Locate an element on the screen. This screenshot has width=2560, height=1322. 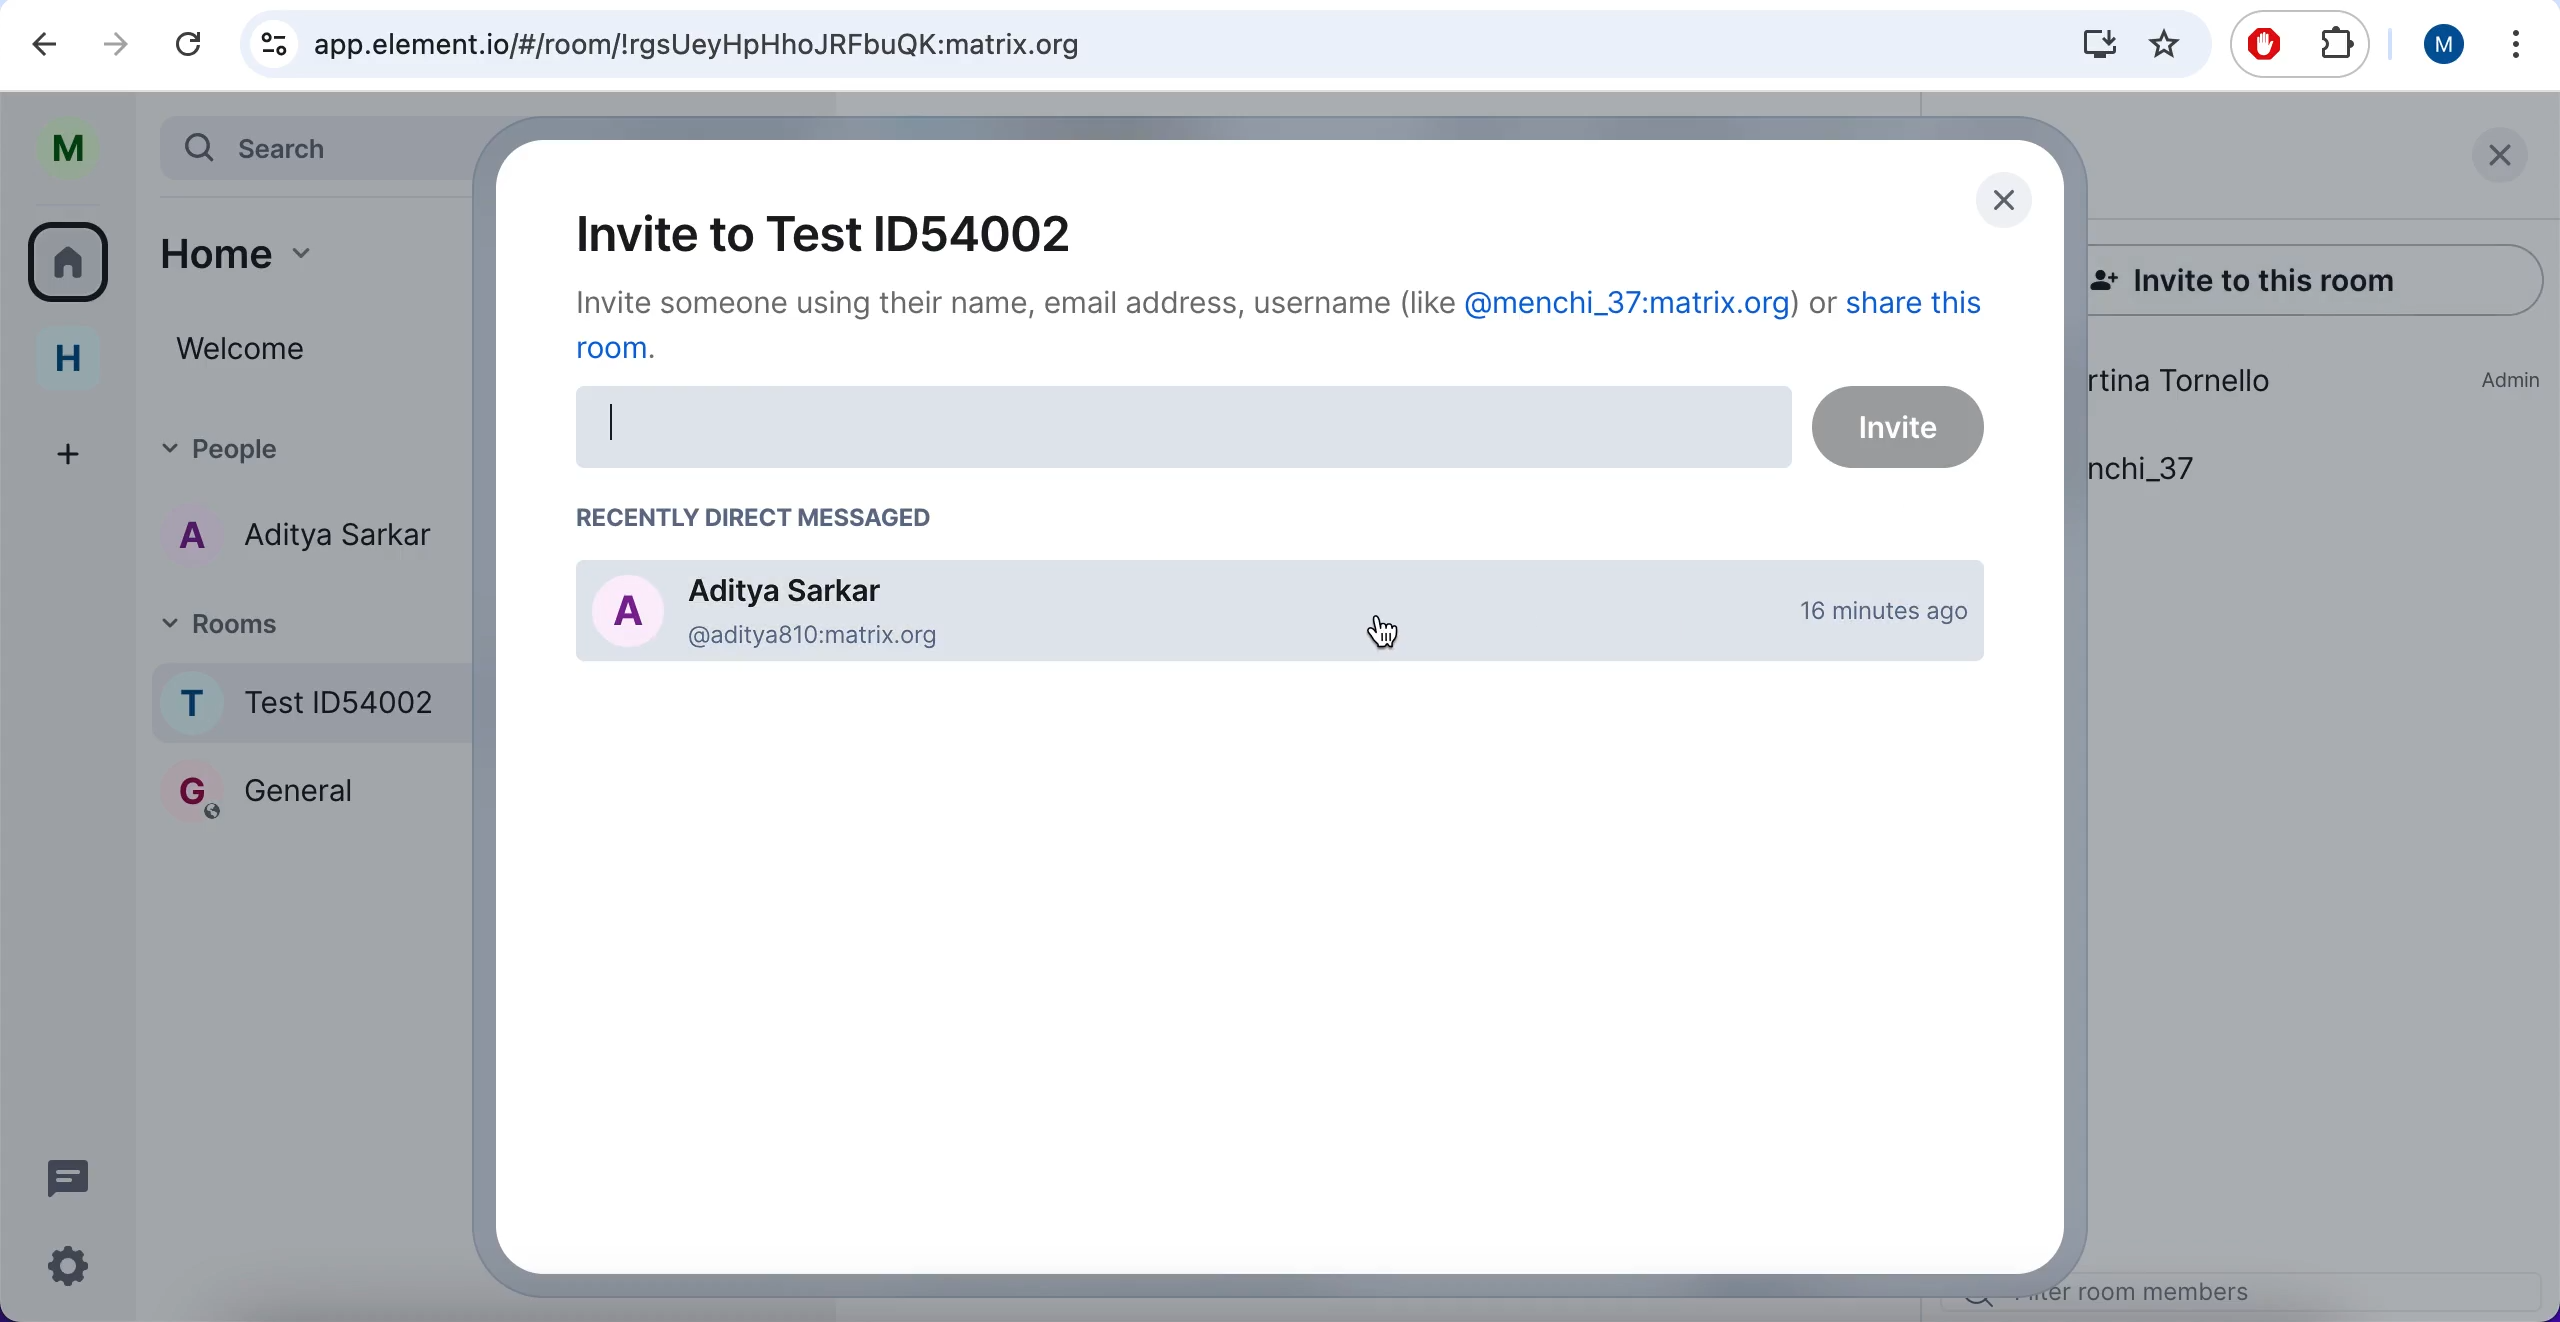
rooms is located at coordinates (75, 264).